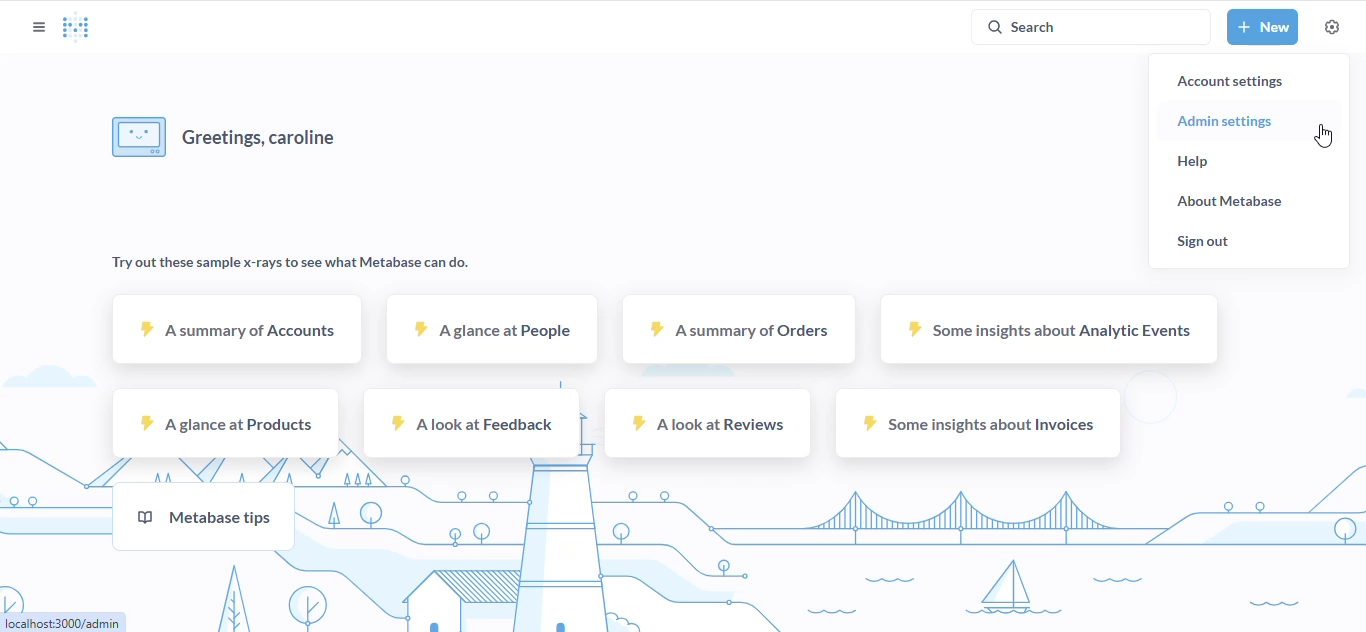  I want to click on sign out, so click(1202, 242).